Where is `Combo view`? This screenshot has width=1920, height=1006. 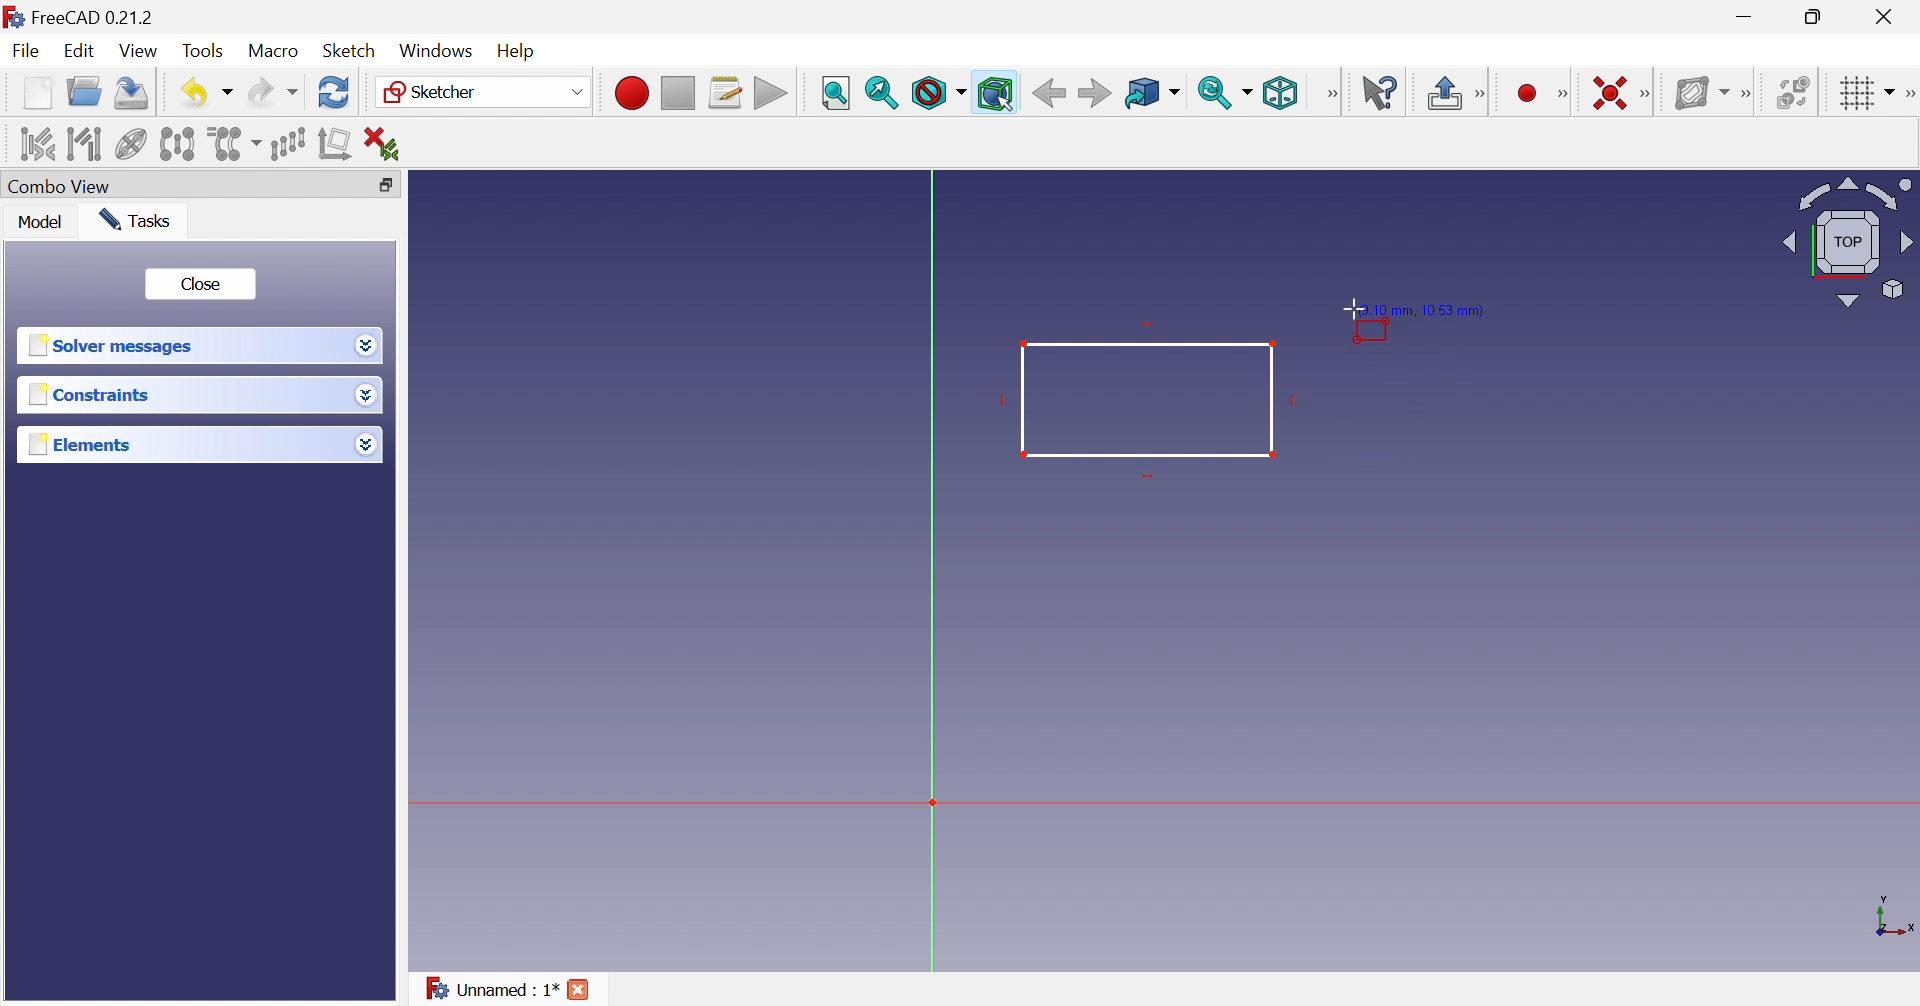
Combo view is located at coordinates (57, 187).